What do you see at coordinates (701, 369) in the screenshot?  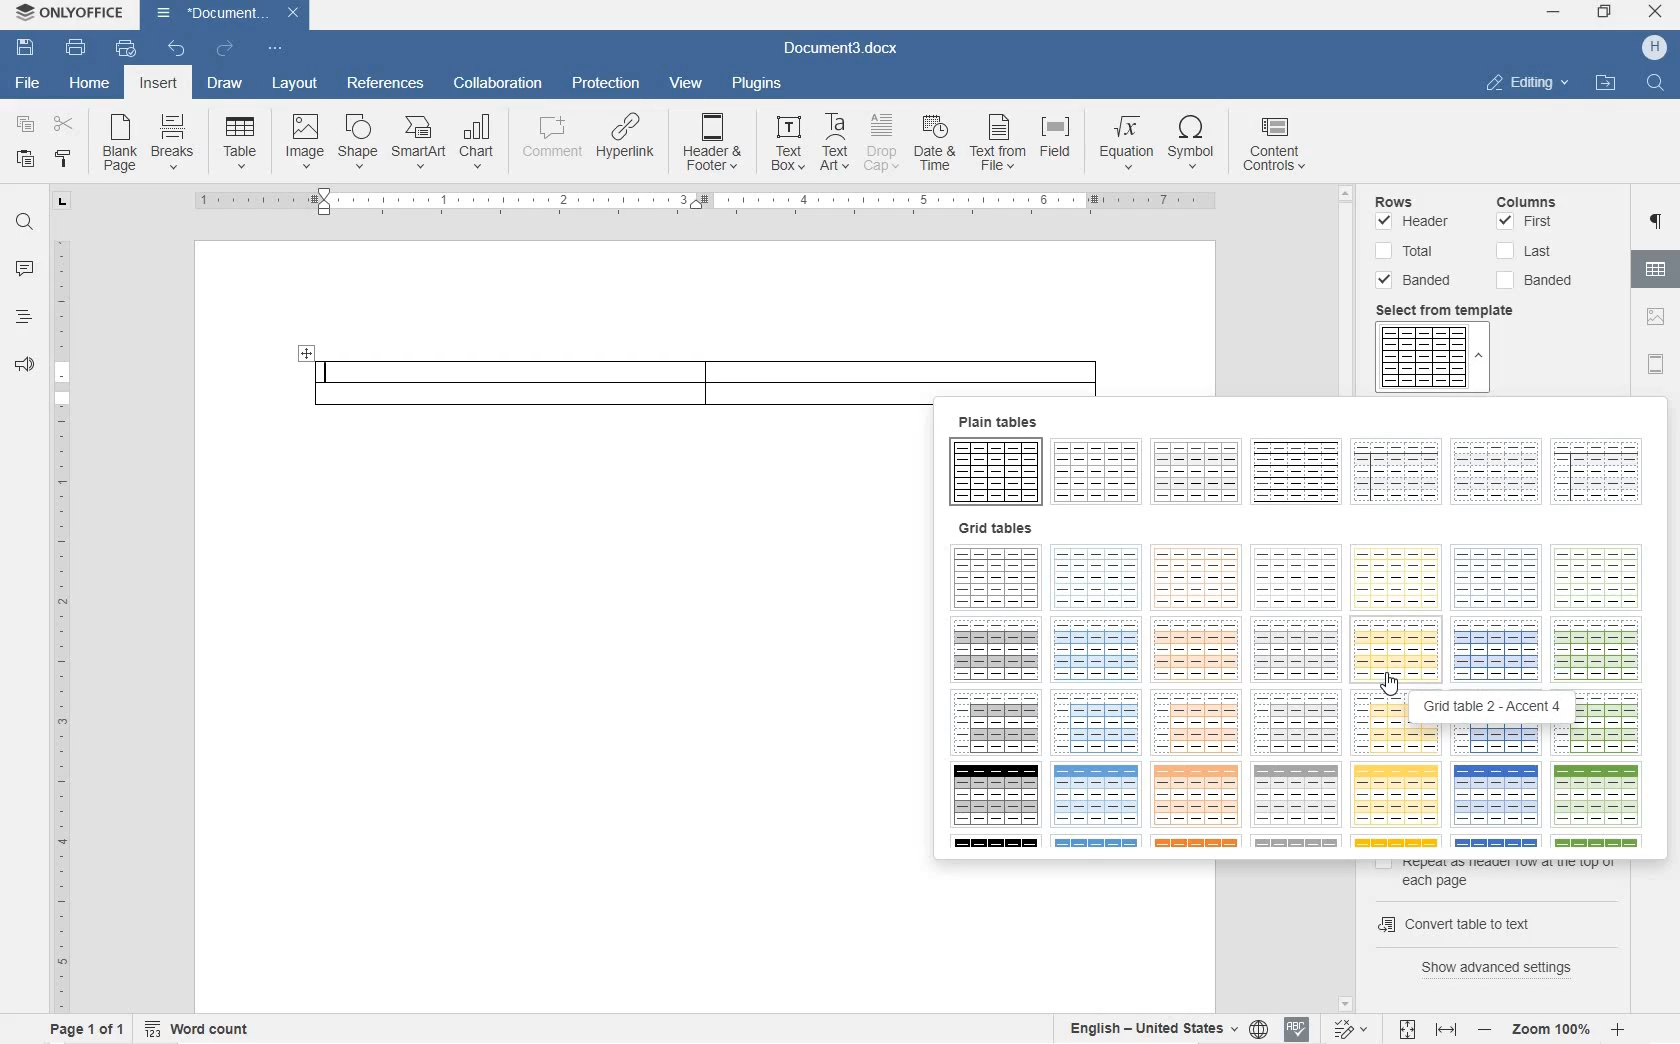 I see `inserted table` at bounding box center [701, 369].